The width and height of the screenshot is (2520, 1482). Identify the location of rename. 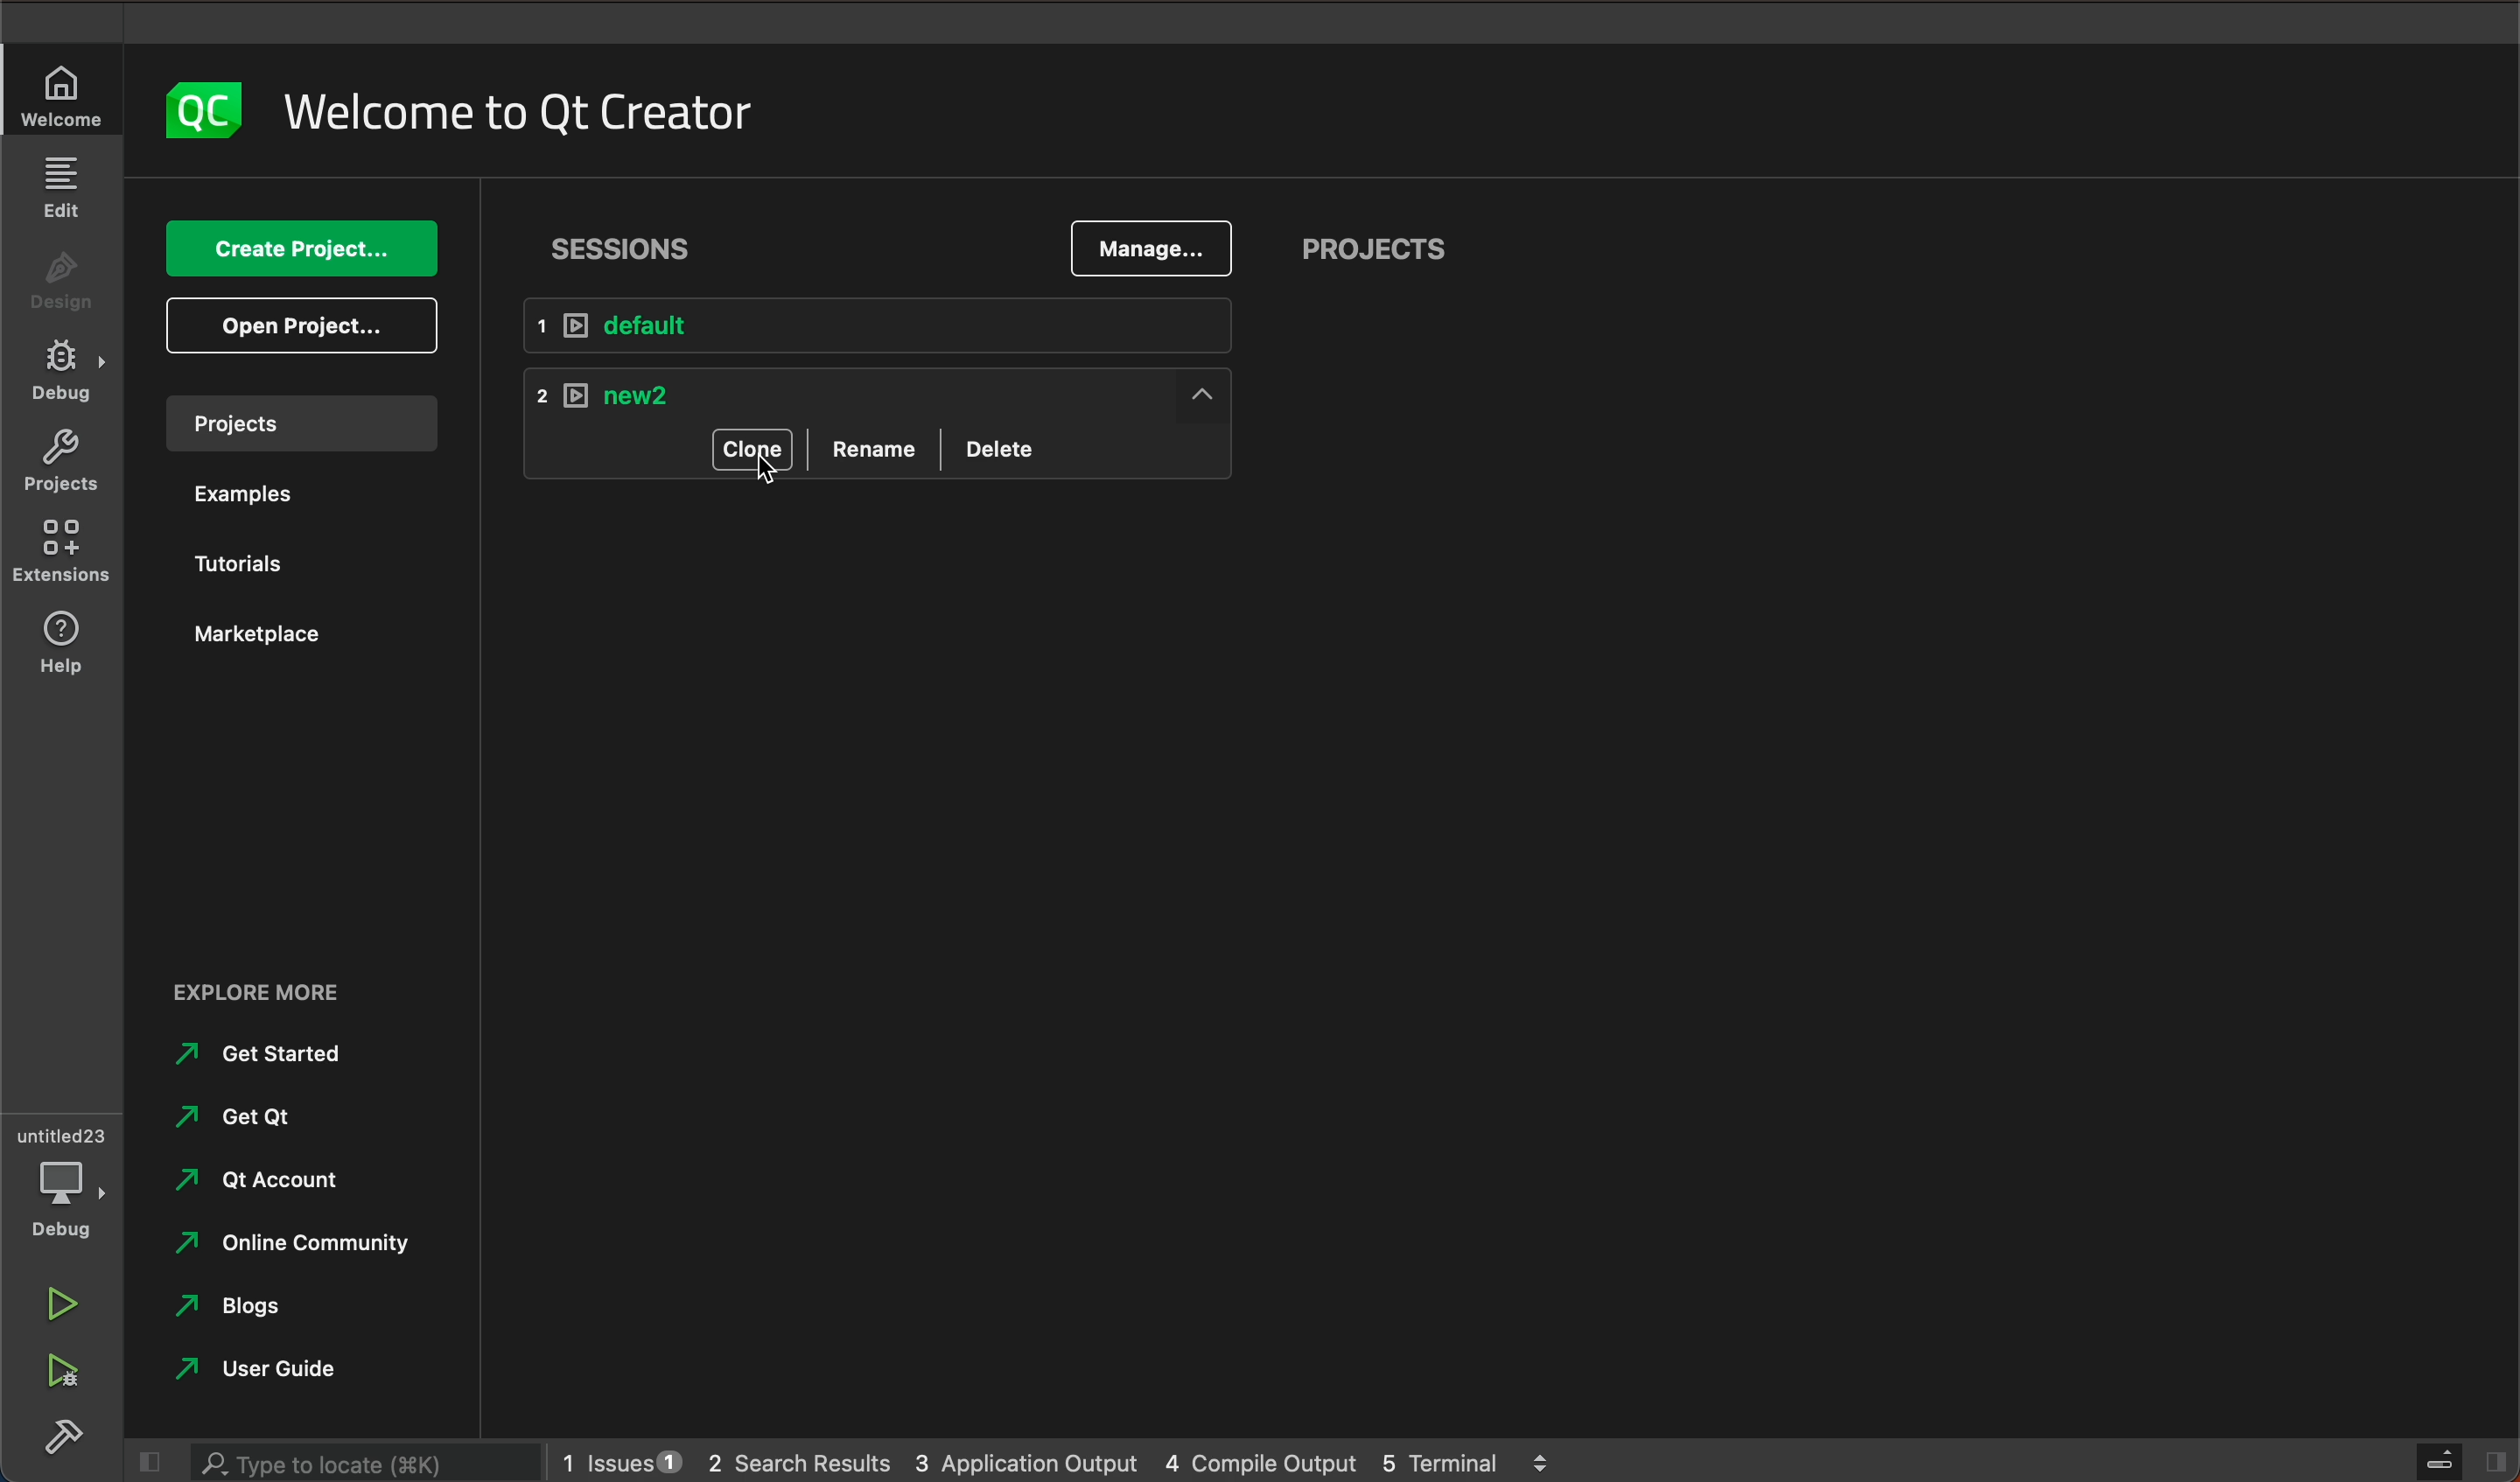
(876, 447).